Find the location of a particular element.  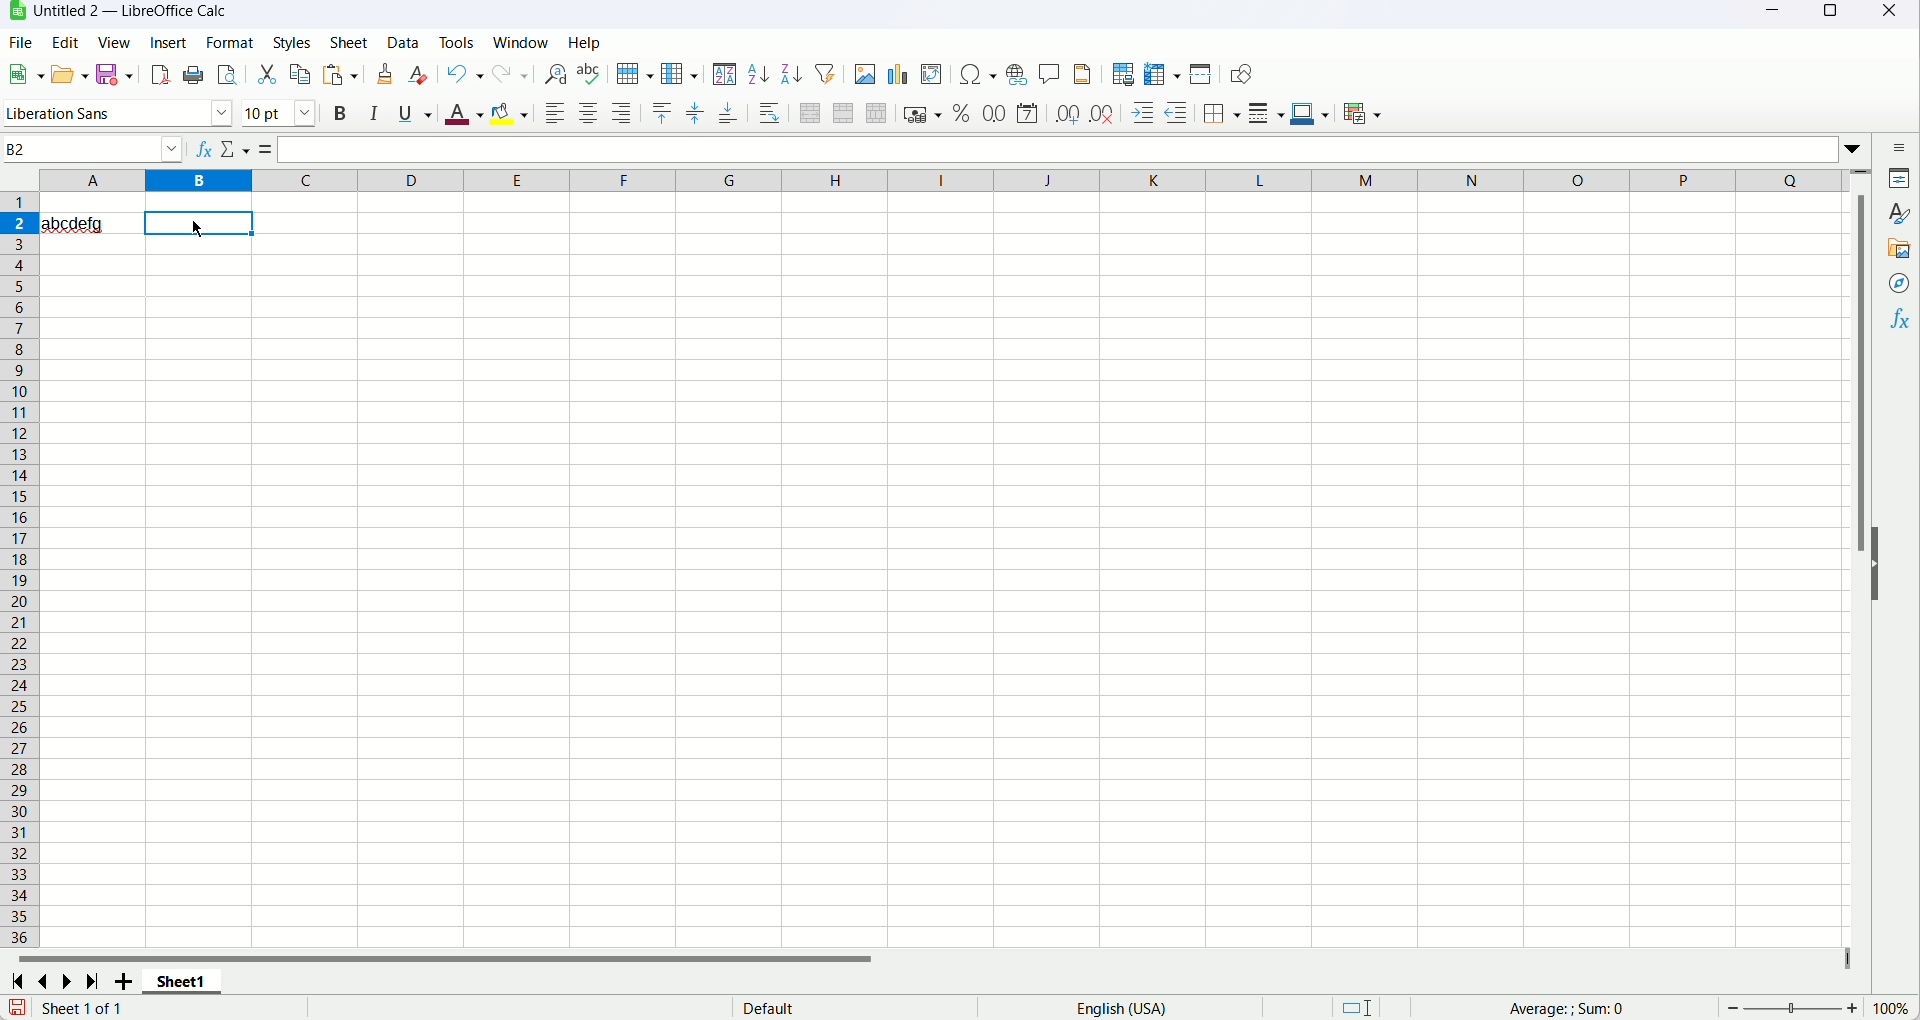

print is located at coordinates (192, 75).